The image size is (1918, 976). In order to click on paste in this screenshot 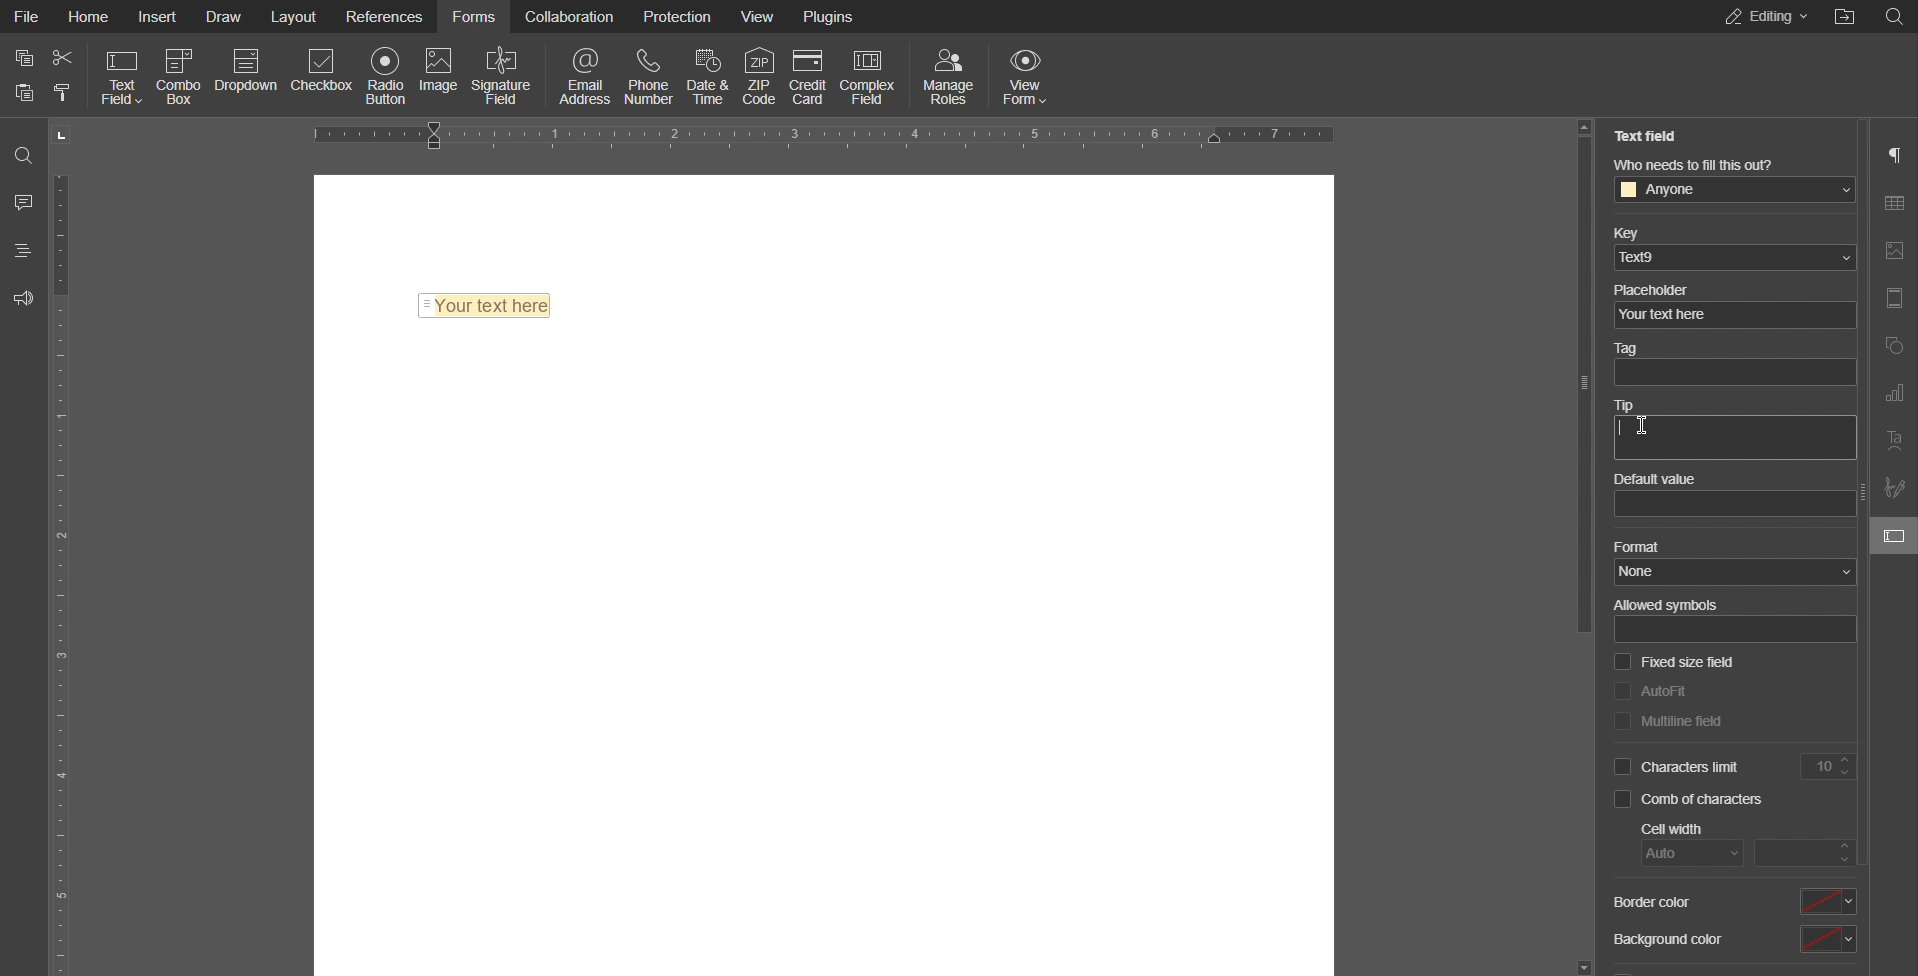, I will do `click(26, 93)`.